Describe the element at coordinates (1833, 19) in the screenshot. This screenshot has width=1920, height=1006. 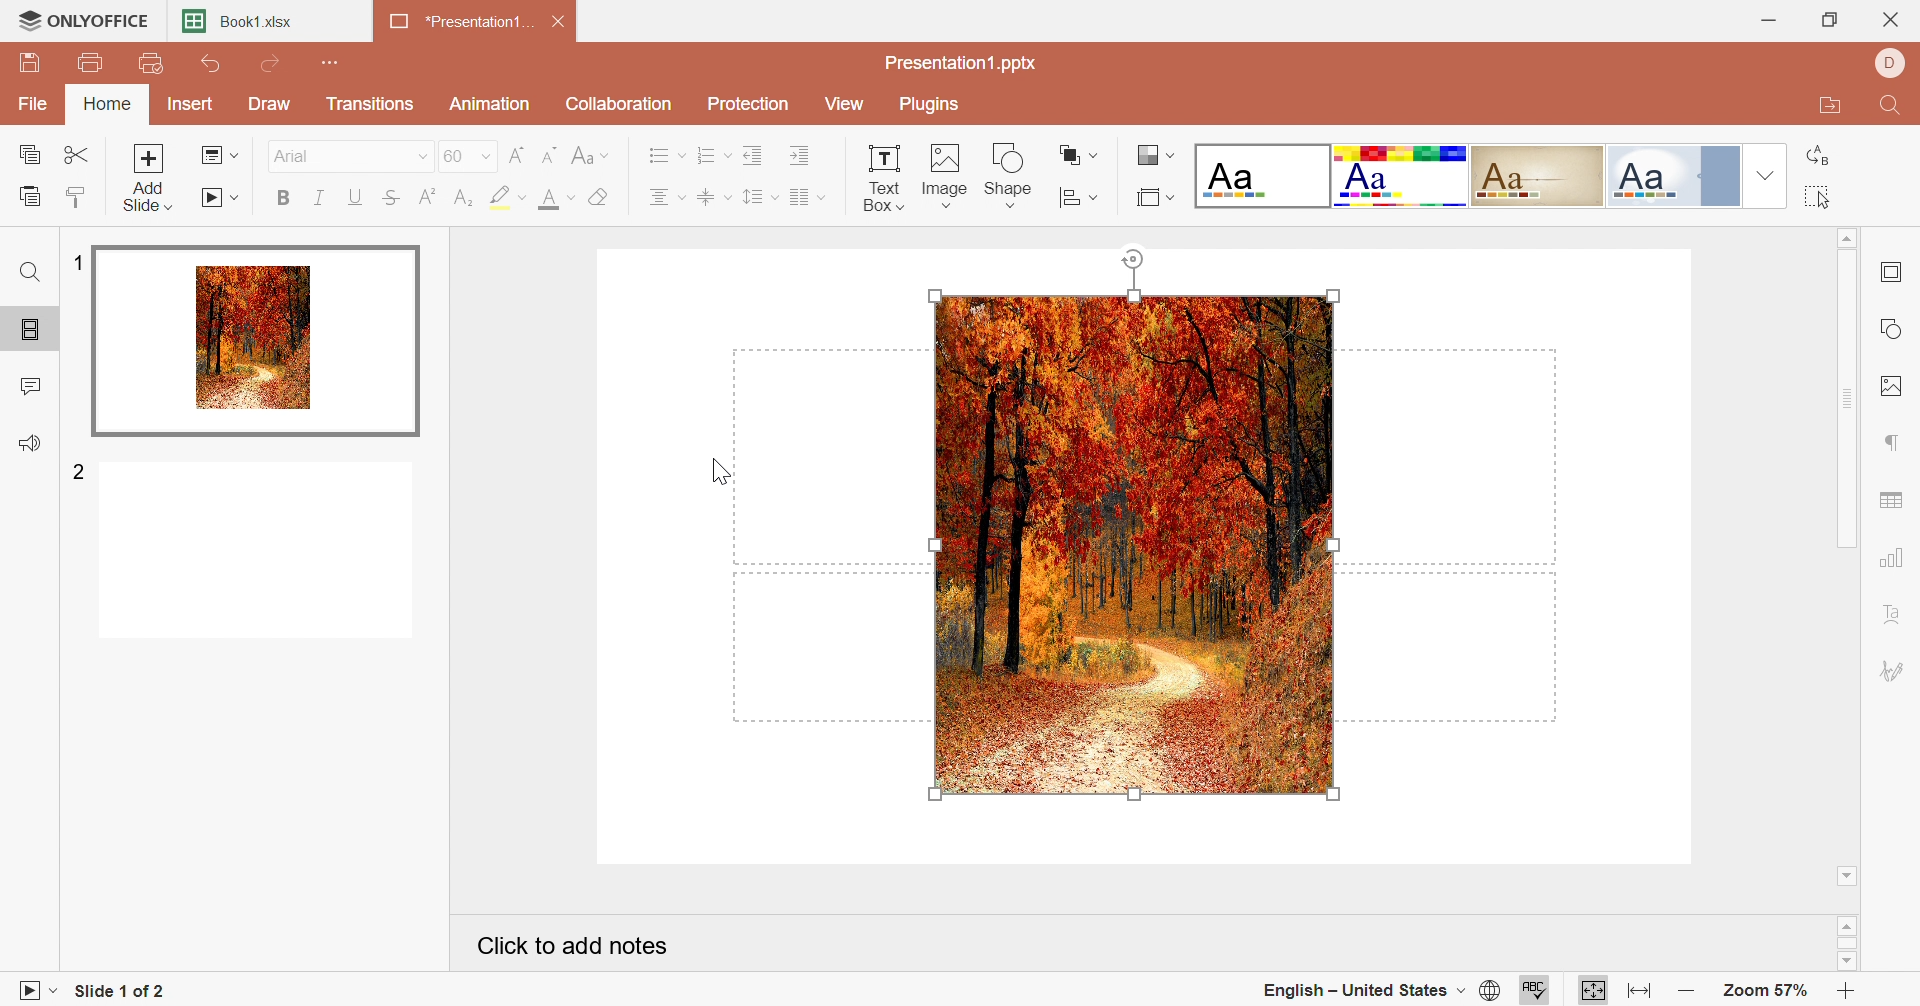
I see `Restore Down` at that location.